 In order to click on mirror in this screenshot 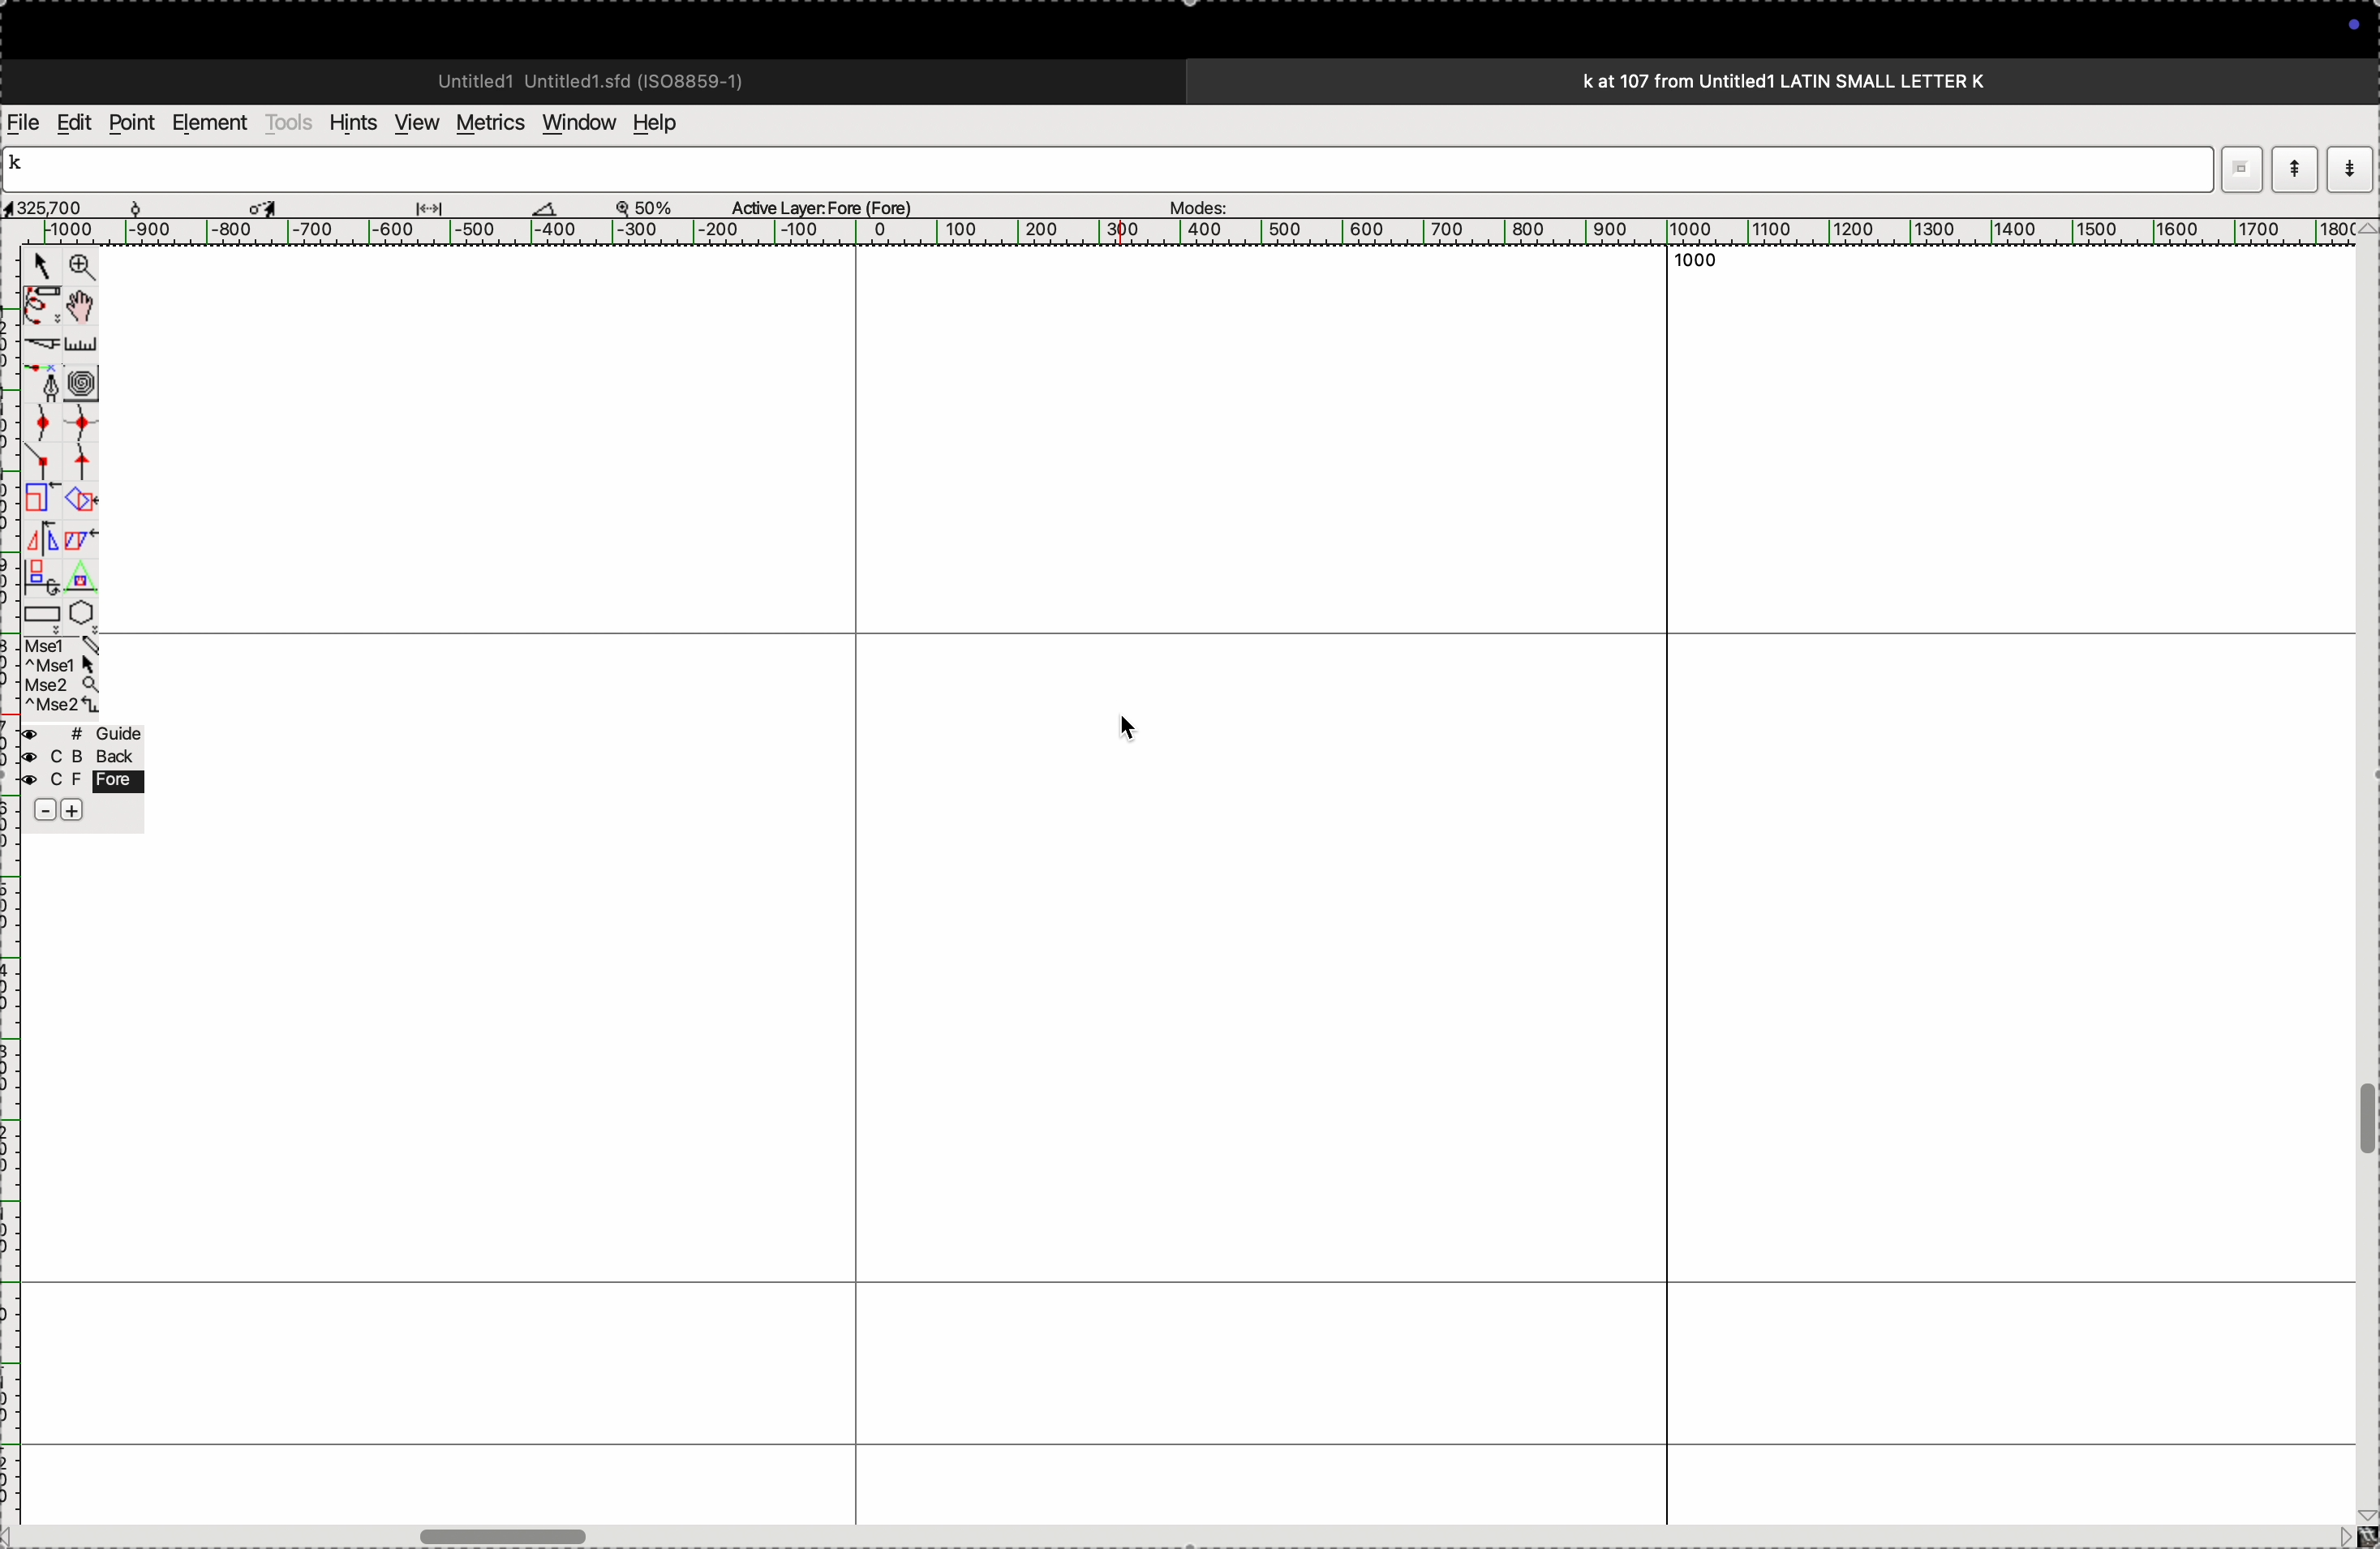, I will do `click(41, 555)`.